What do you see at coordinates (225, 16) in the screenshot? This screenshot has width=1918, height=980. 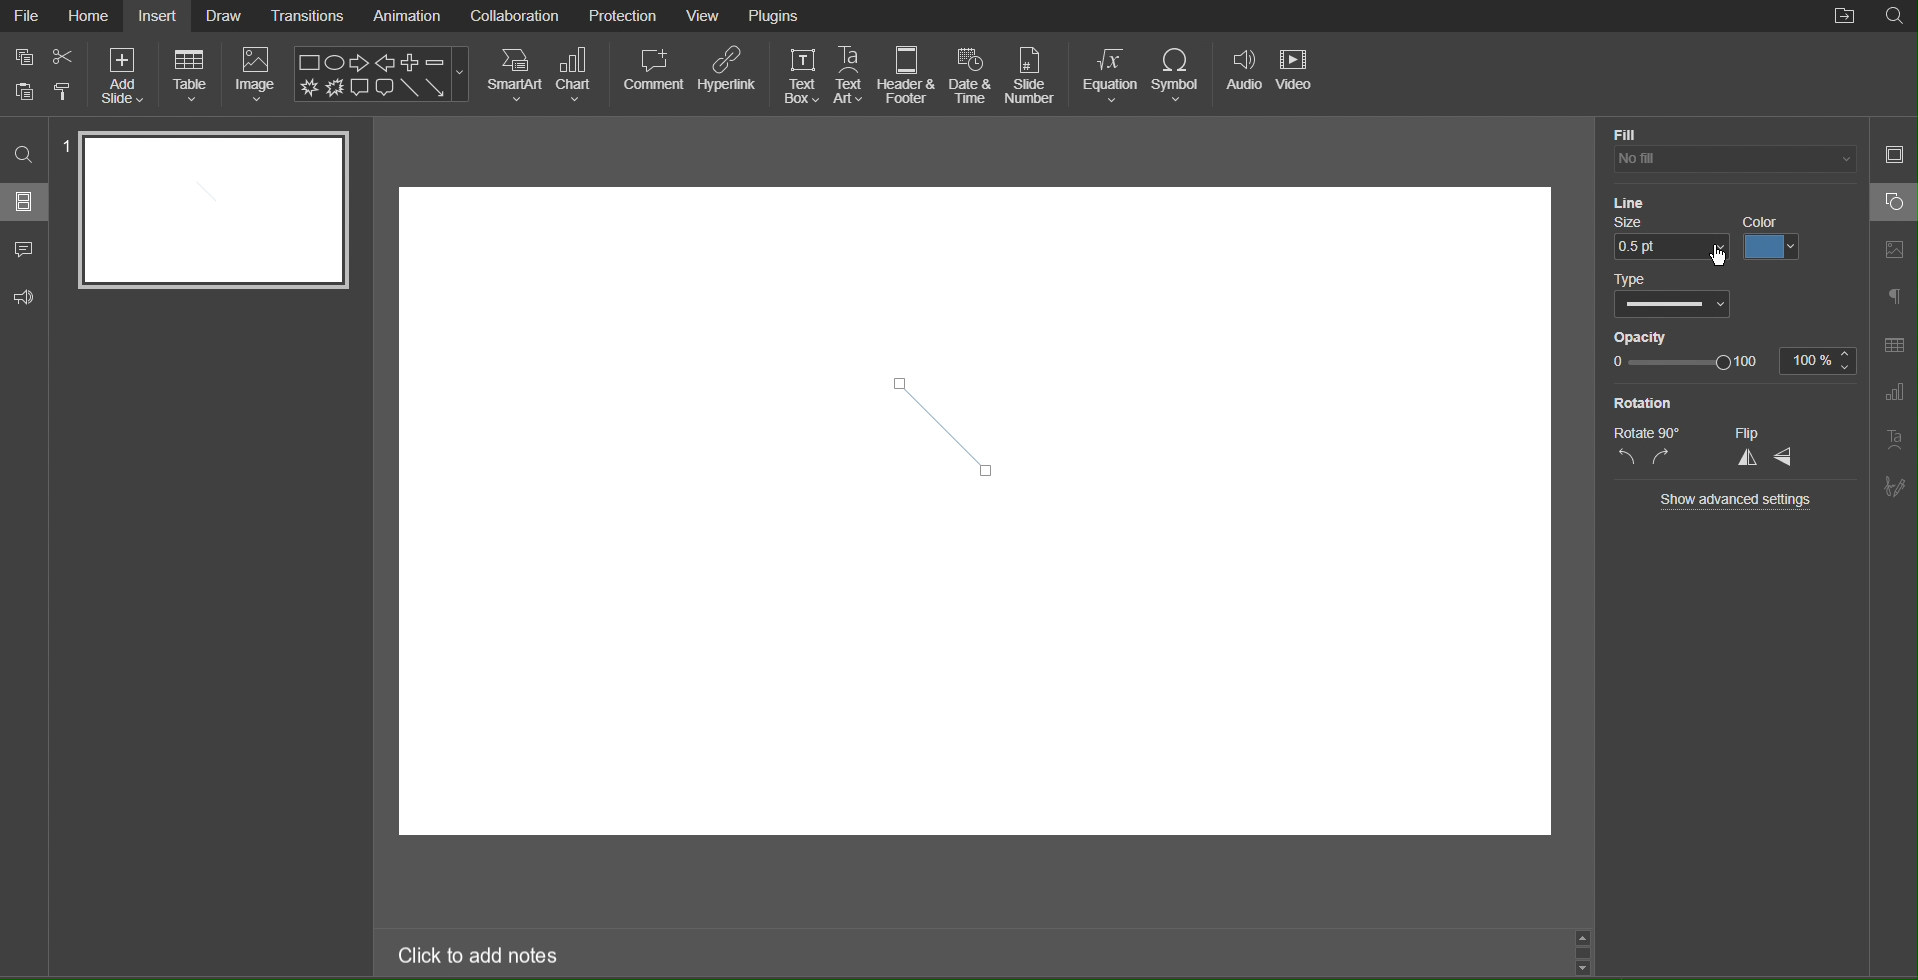 I see `Draw` at bounding box center [225, 16].